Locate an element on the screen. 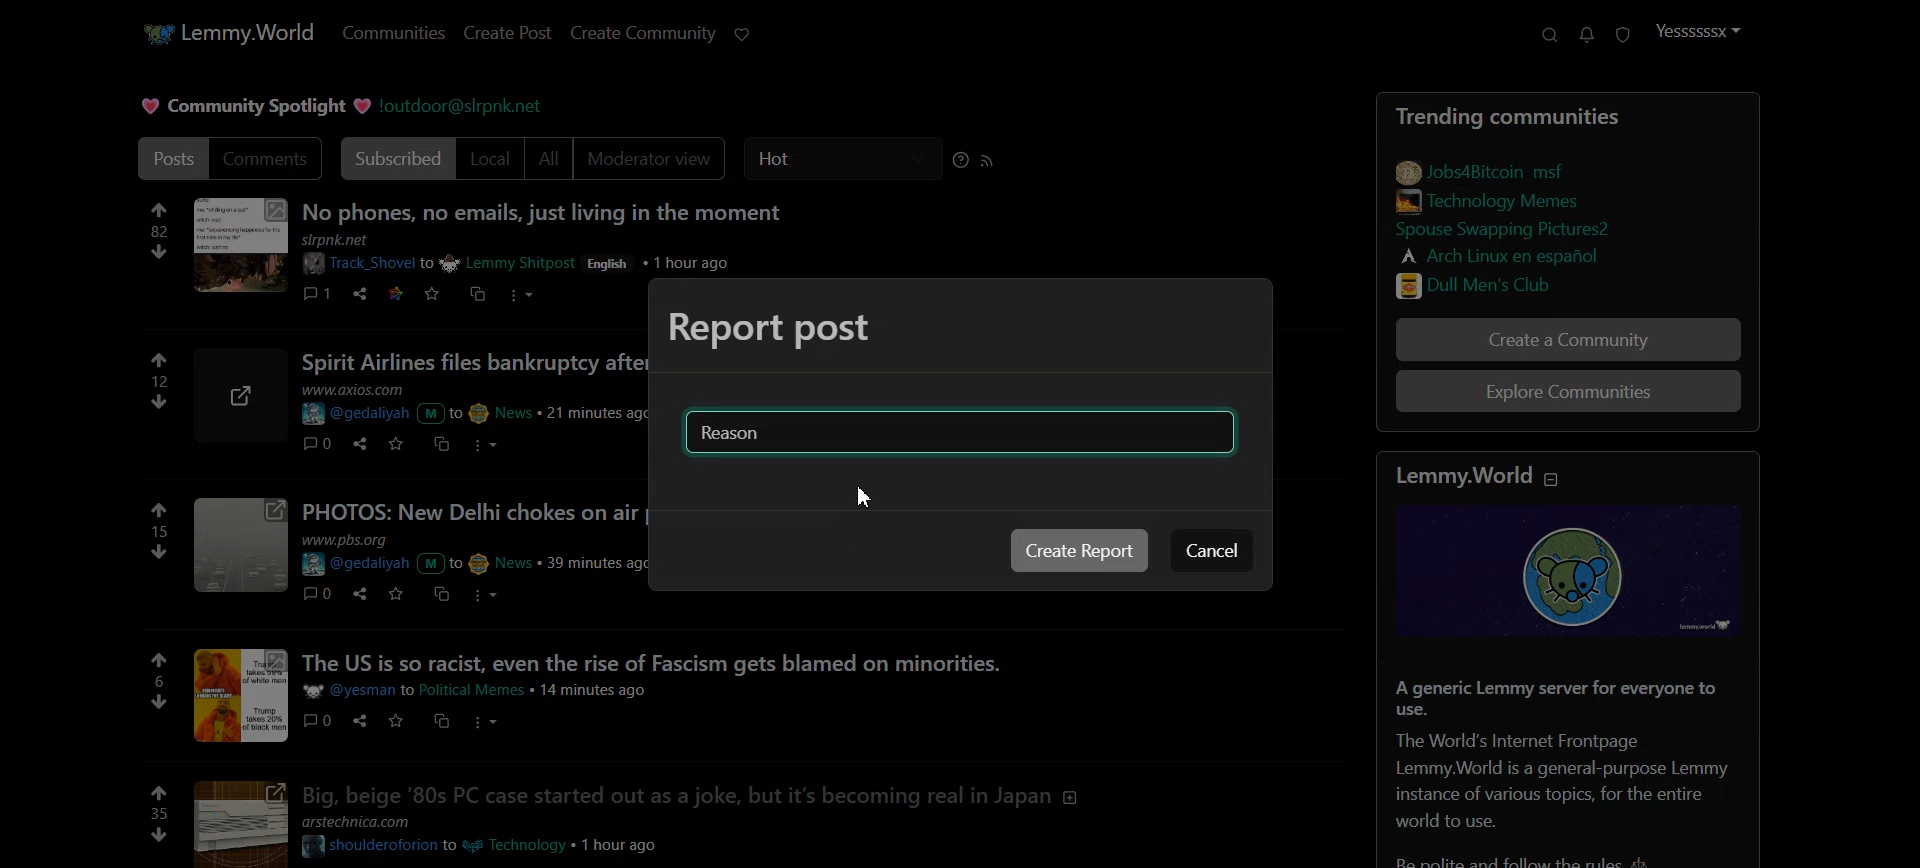  Unread Message is located at coordinates (1587, 35).